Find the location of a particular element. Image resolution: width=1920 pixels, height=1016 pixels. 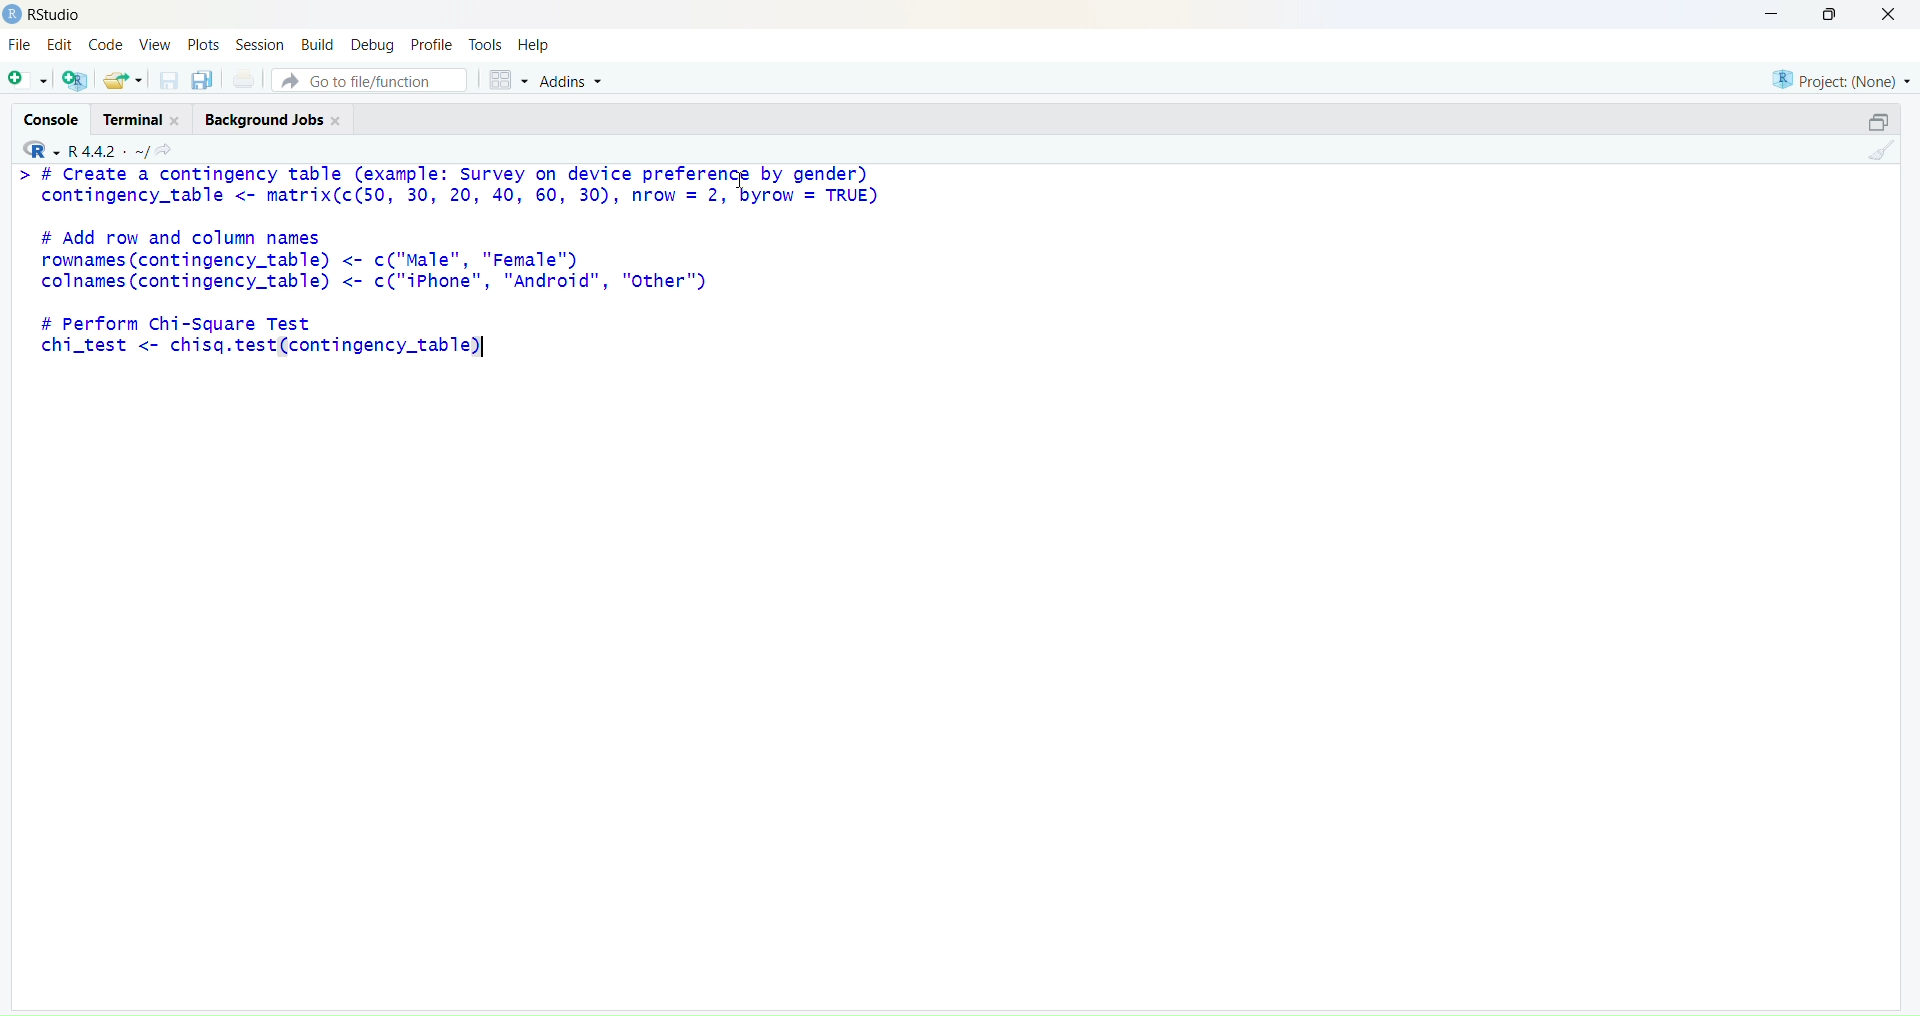

save is located at coordinates (170, 80).